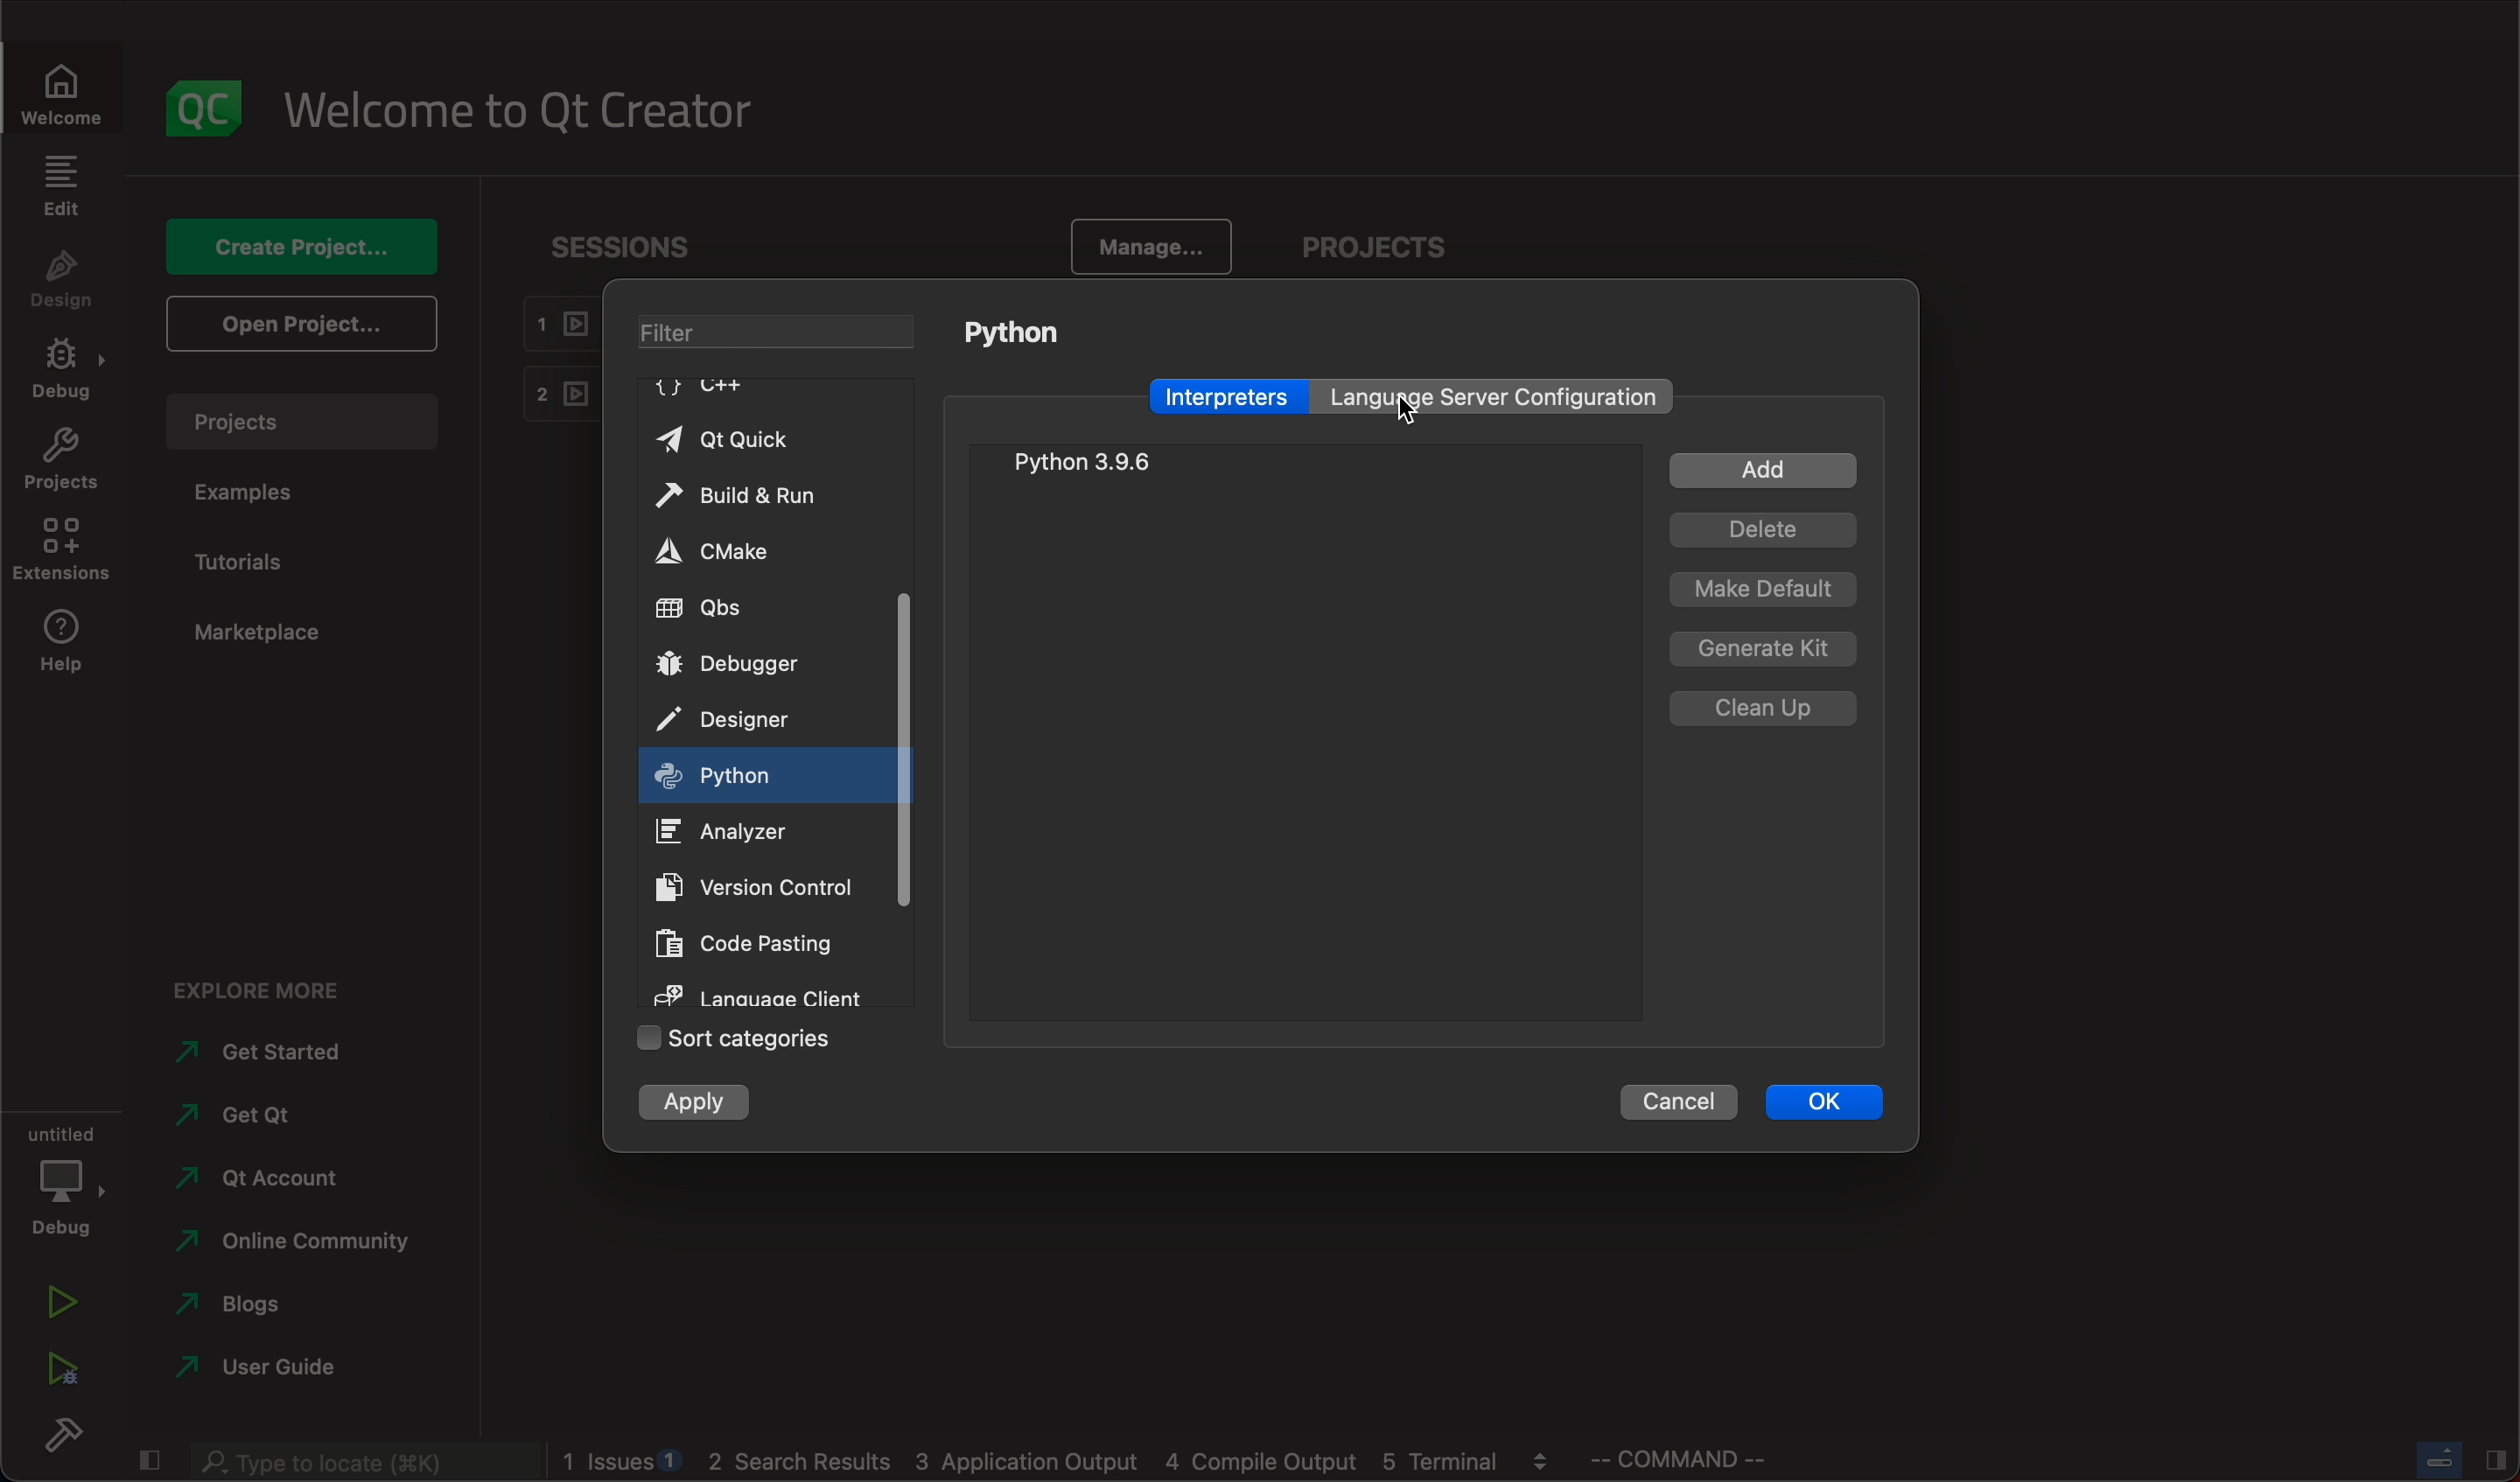 The width and height of the screenshot is (2520, 1482). Describe the element at coordinates (58, 90) in the screenshot. I see `welcome` at that location.